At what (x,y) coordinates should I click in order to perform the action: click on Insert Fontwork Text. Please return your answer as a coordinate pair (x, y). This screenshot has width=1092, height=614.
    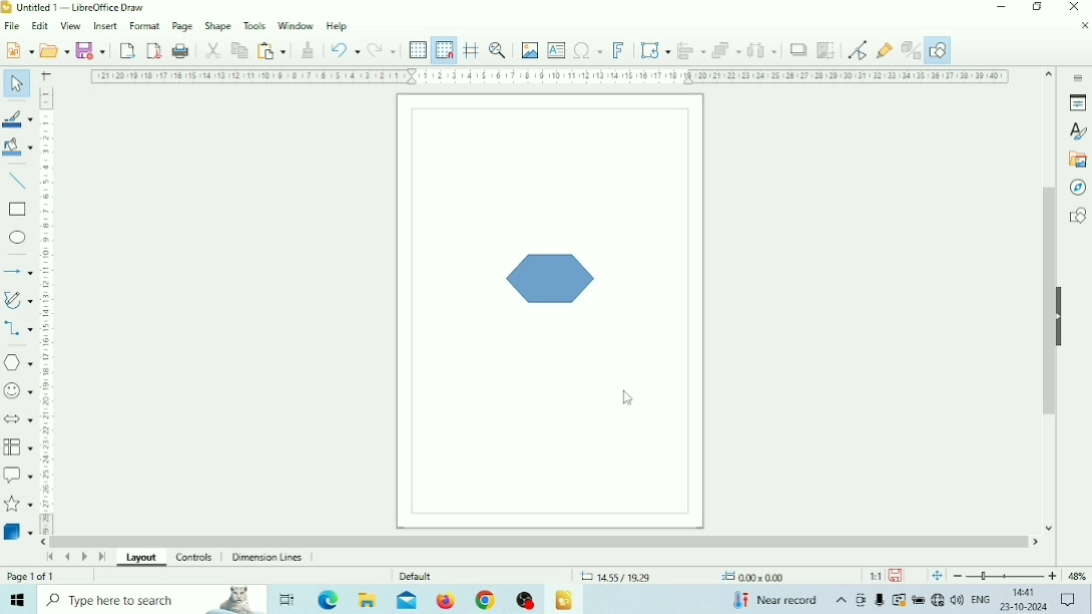
    Looking at the image, I should click on (618, 49).